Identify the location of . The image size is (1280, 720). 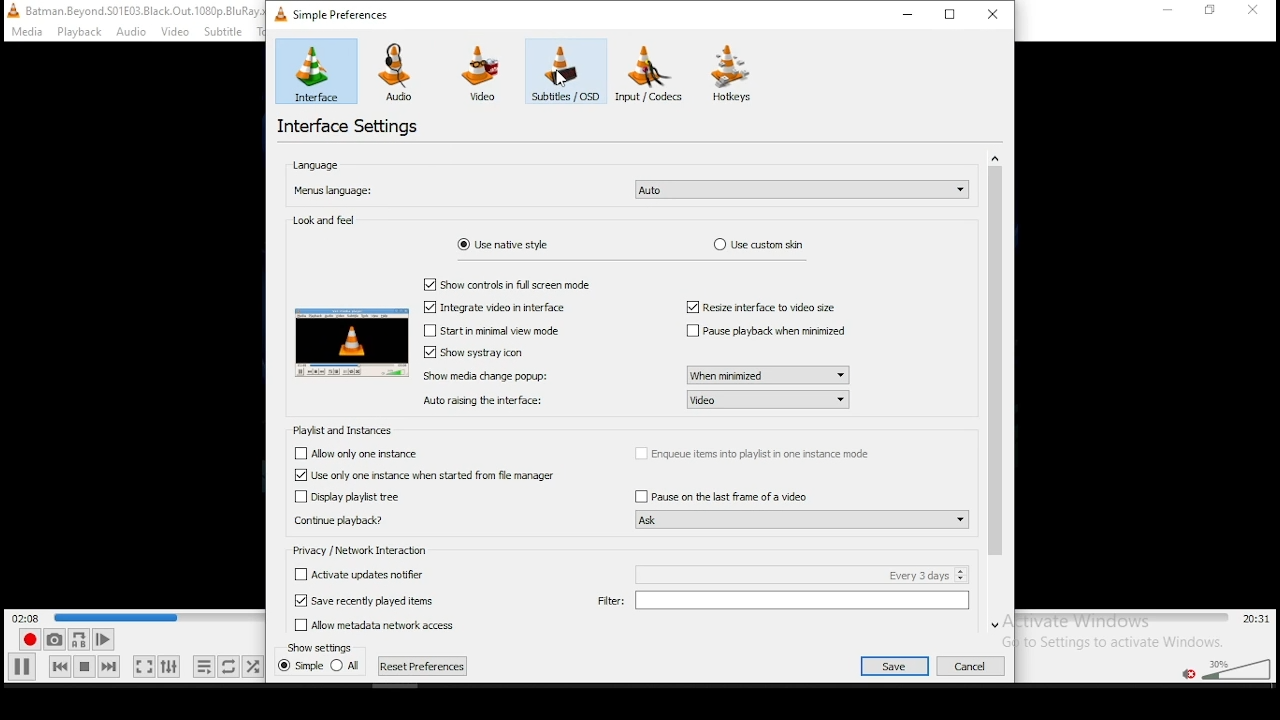
(504, 329).